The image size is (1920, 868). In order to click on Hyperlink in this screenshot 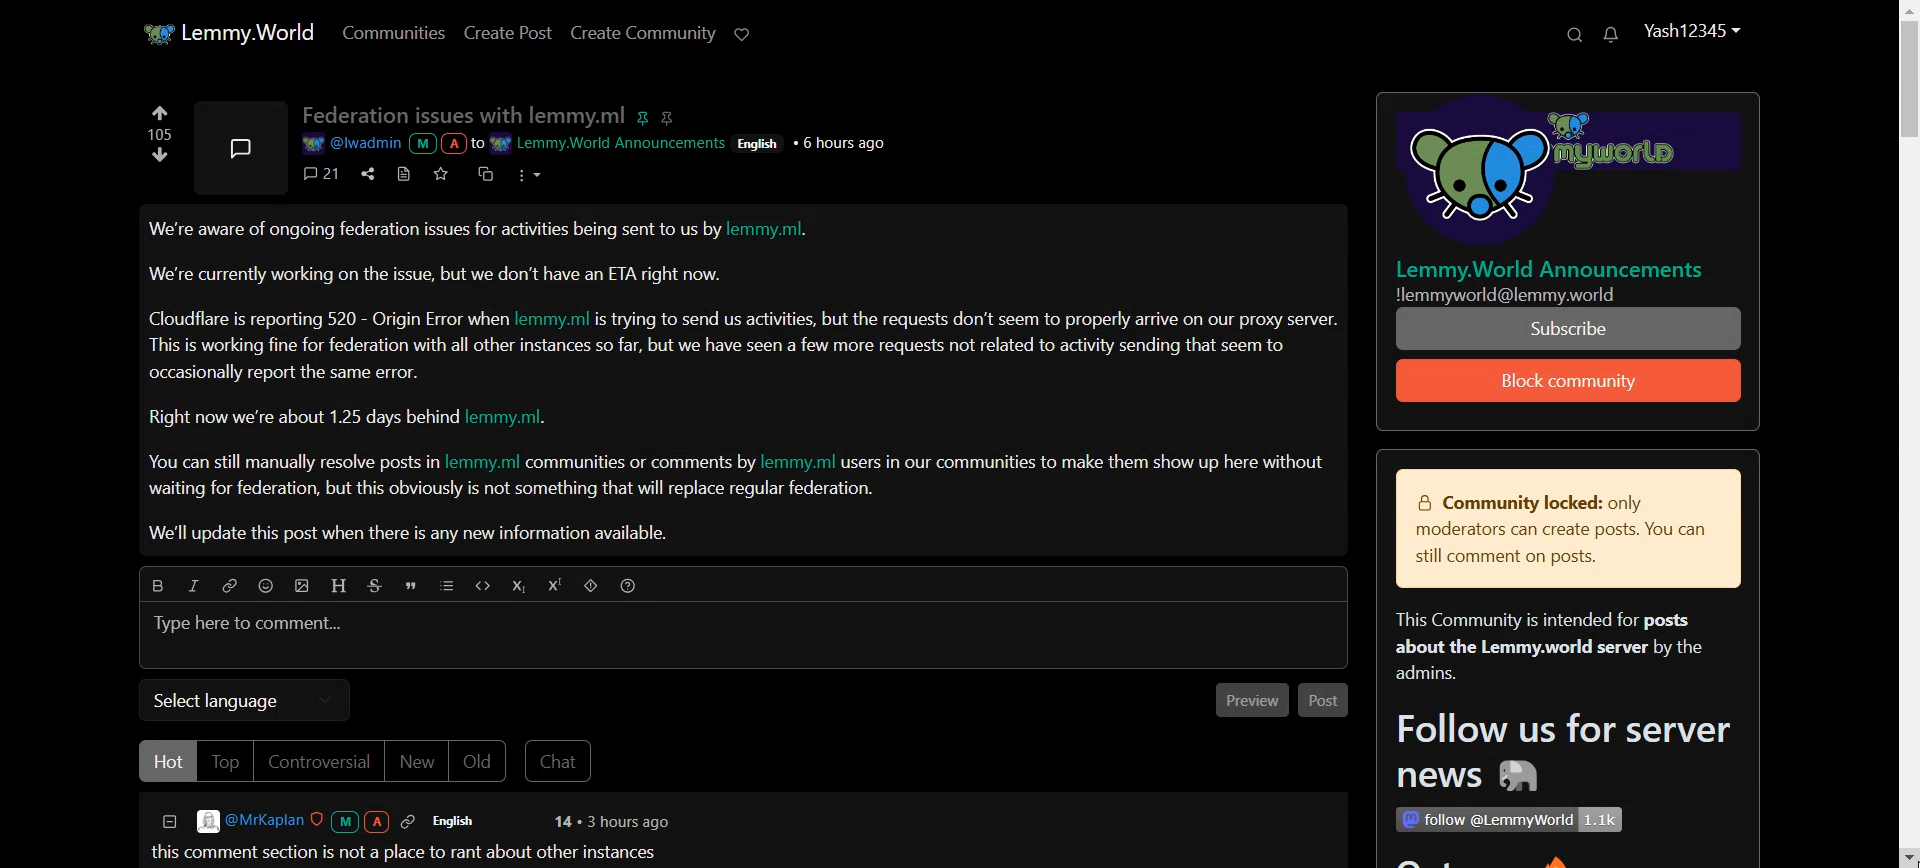, I will do `click(231, 585)`.